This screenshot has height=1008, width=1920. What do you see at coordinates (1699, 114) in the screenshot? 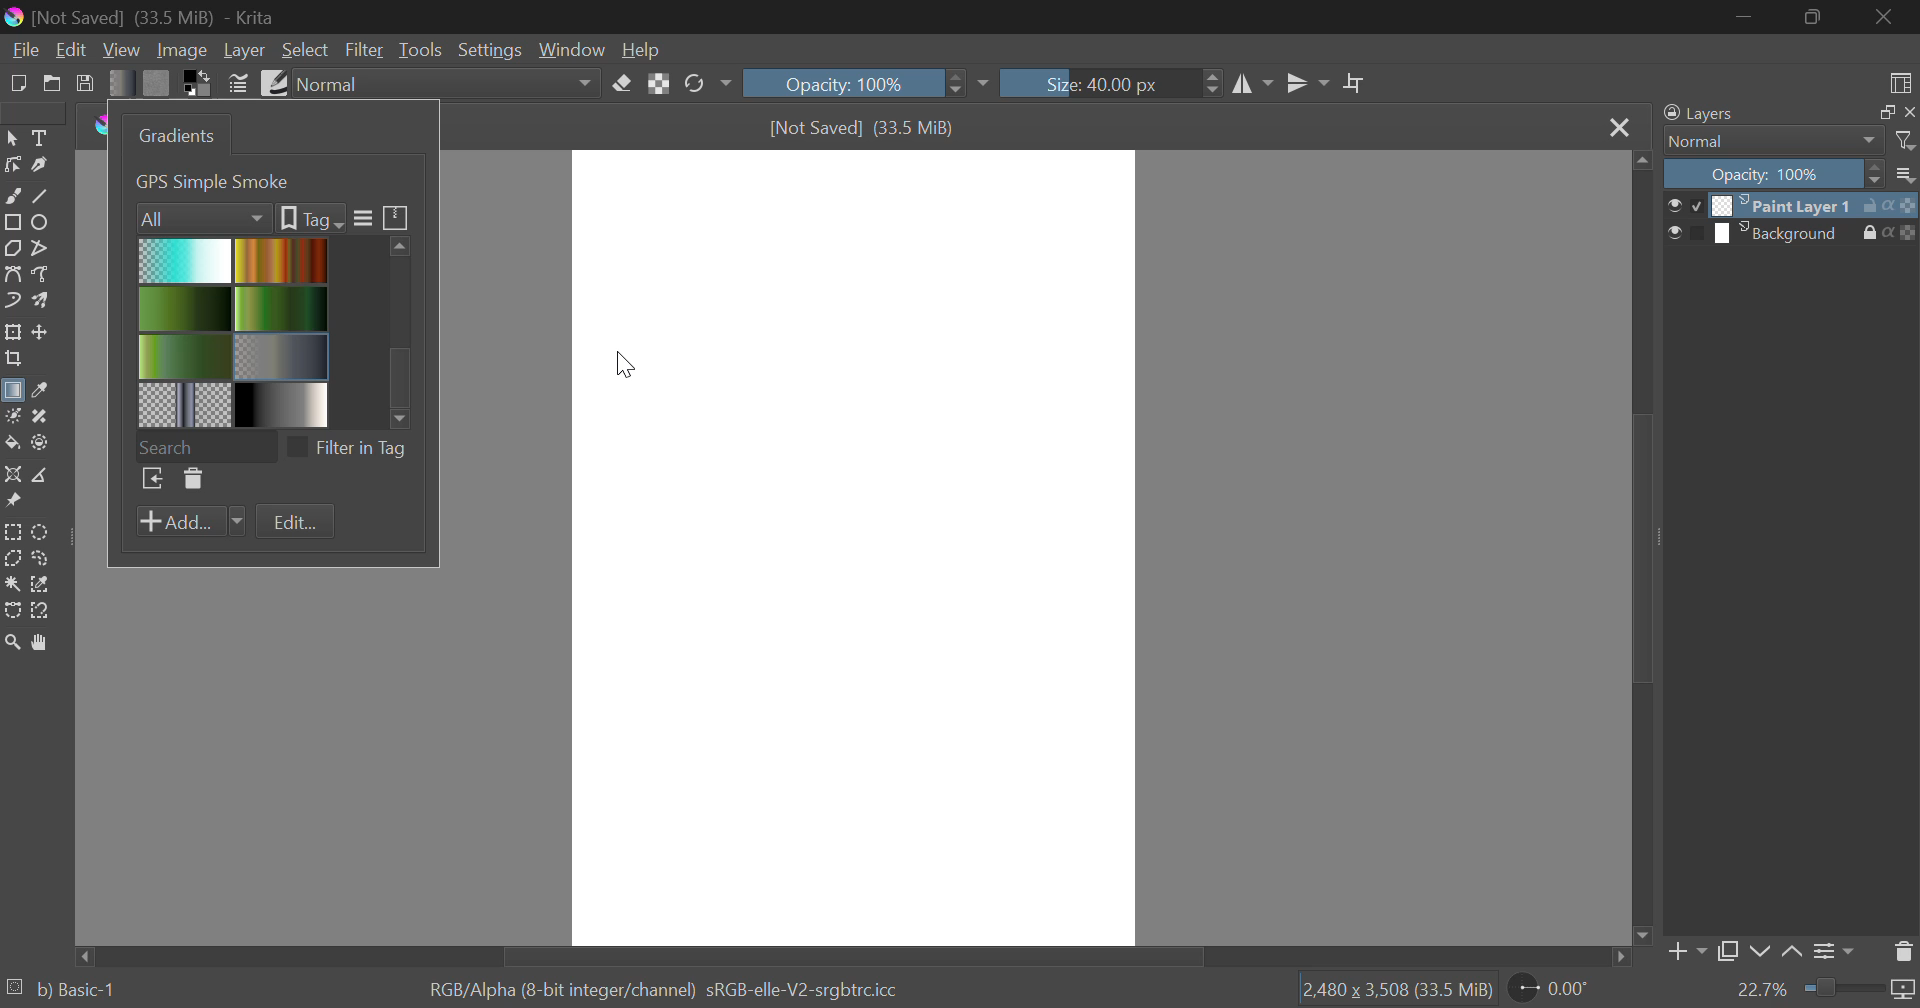
I see `Layers` at bounding box center [1699, 114].